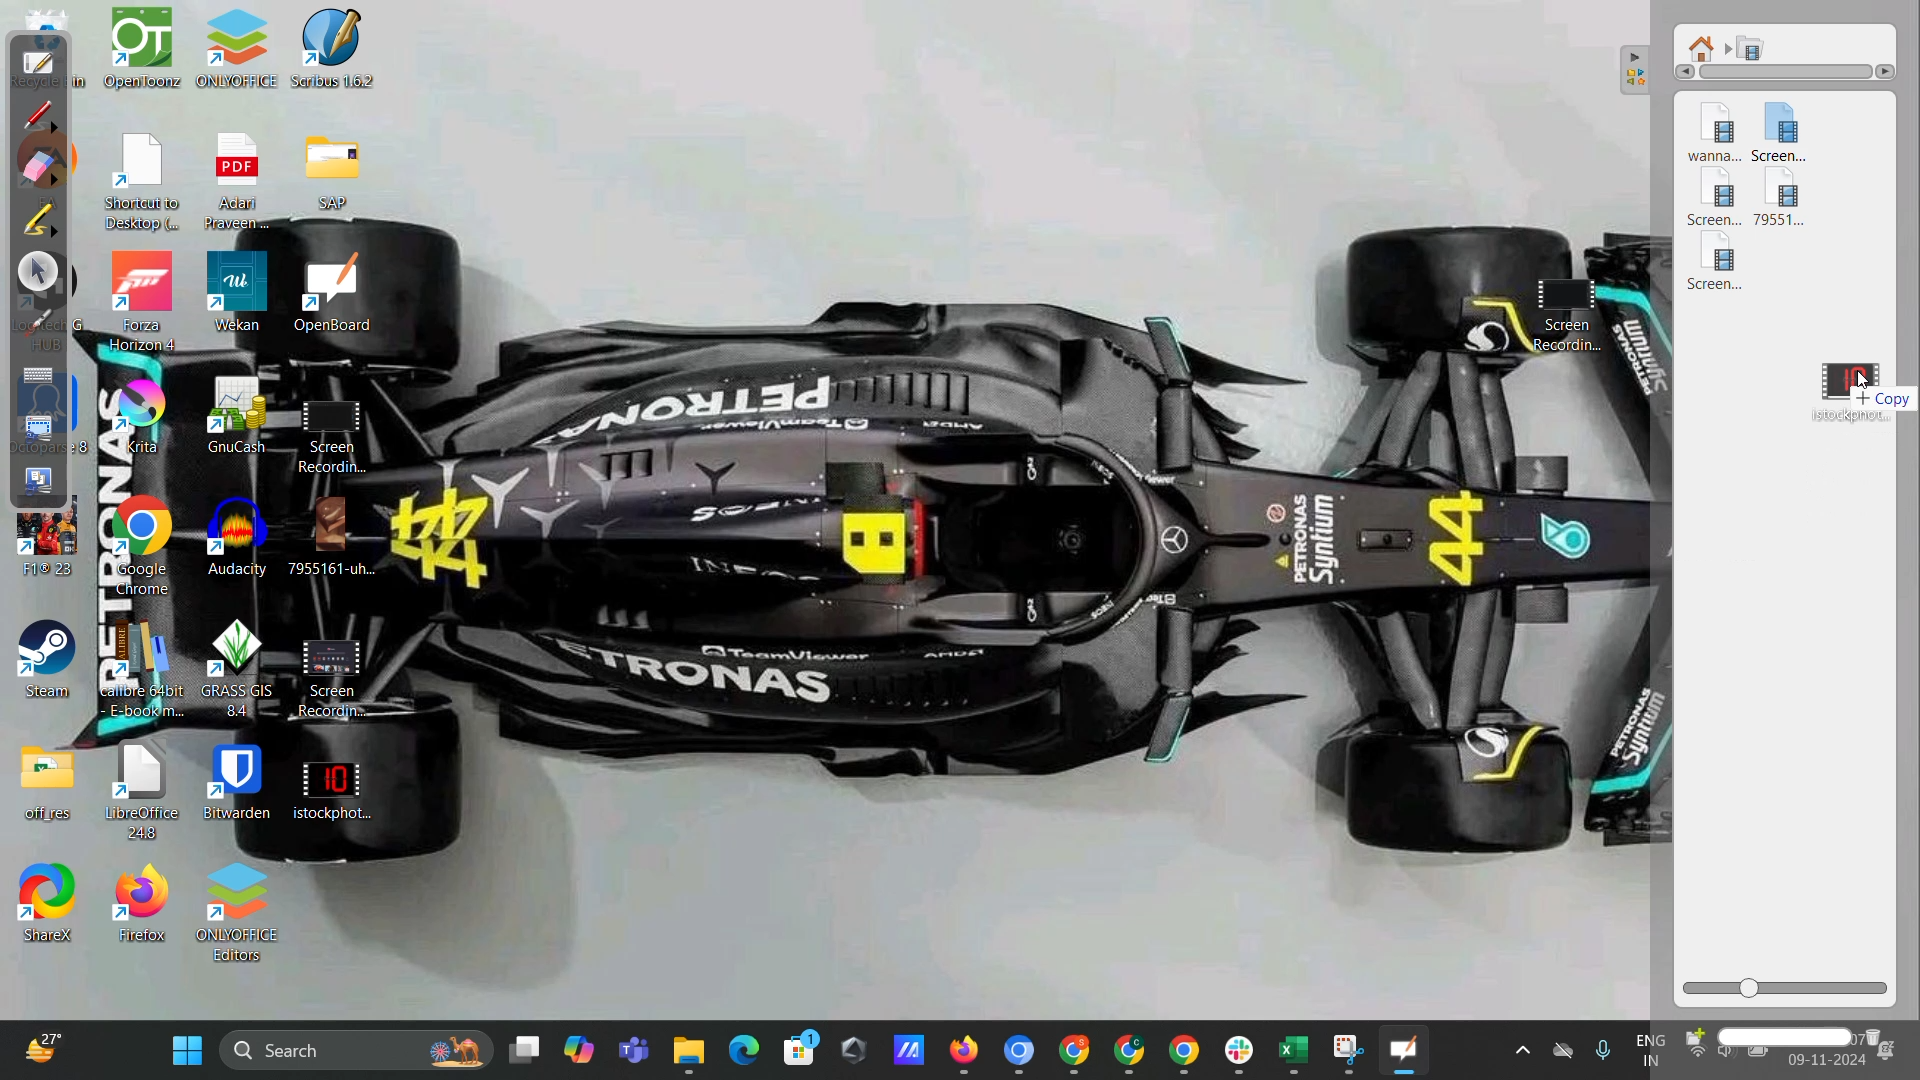  What do you see at coordinates (1562, 1050) in the screenshot?
I see `One drive` at bounding box center [1562, 1050].